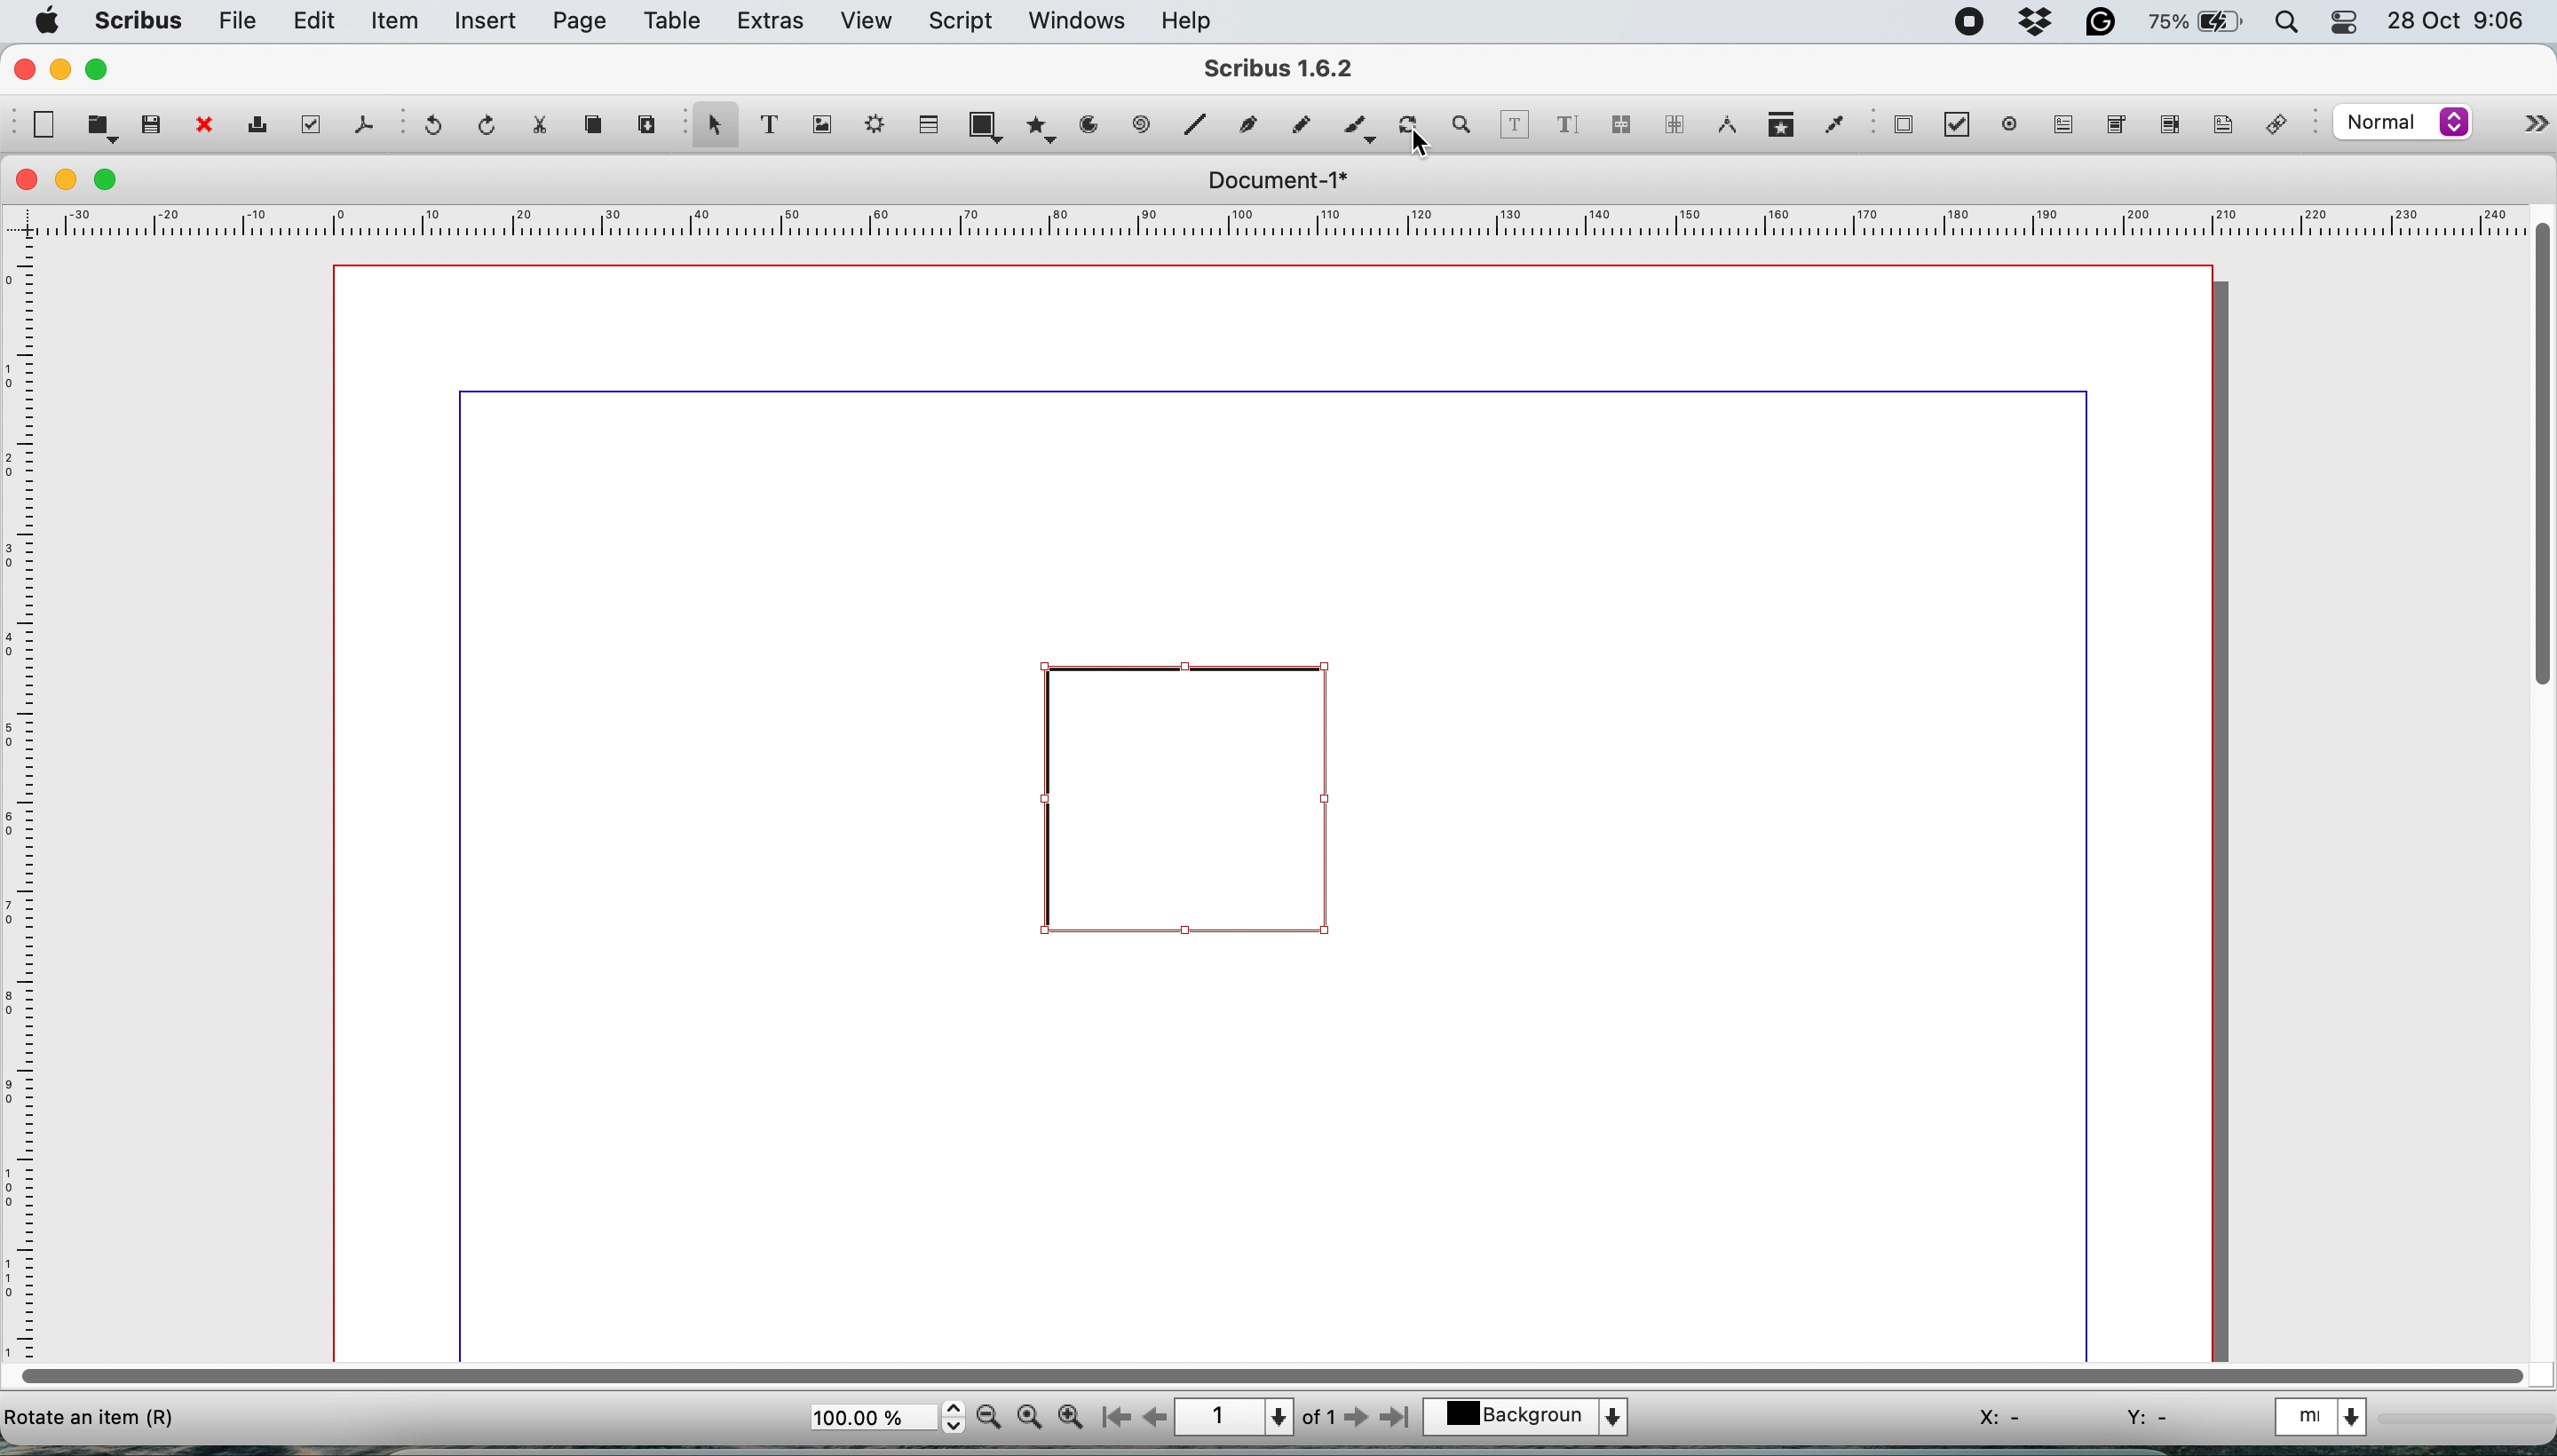 This screenshot has height=1456, width=2557. I want to click on next page, so click(1361, 1420).